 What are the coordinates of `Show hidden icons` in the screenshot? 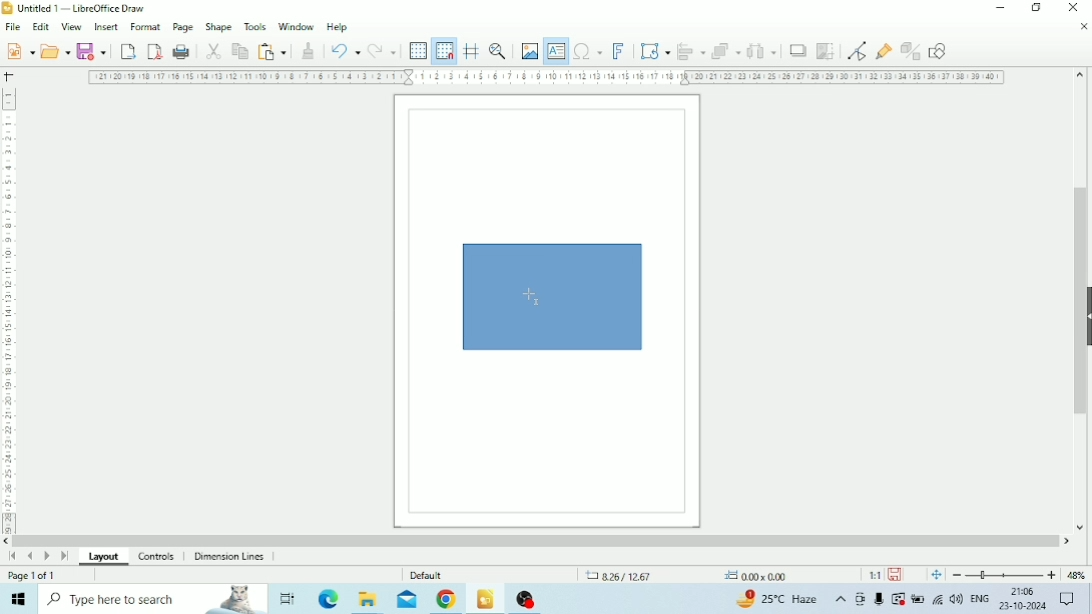 It's located at (841, 599).